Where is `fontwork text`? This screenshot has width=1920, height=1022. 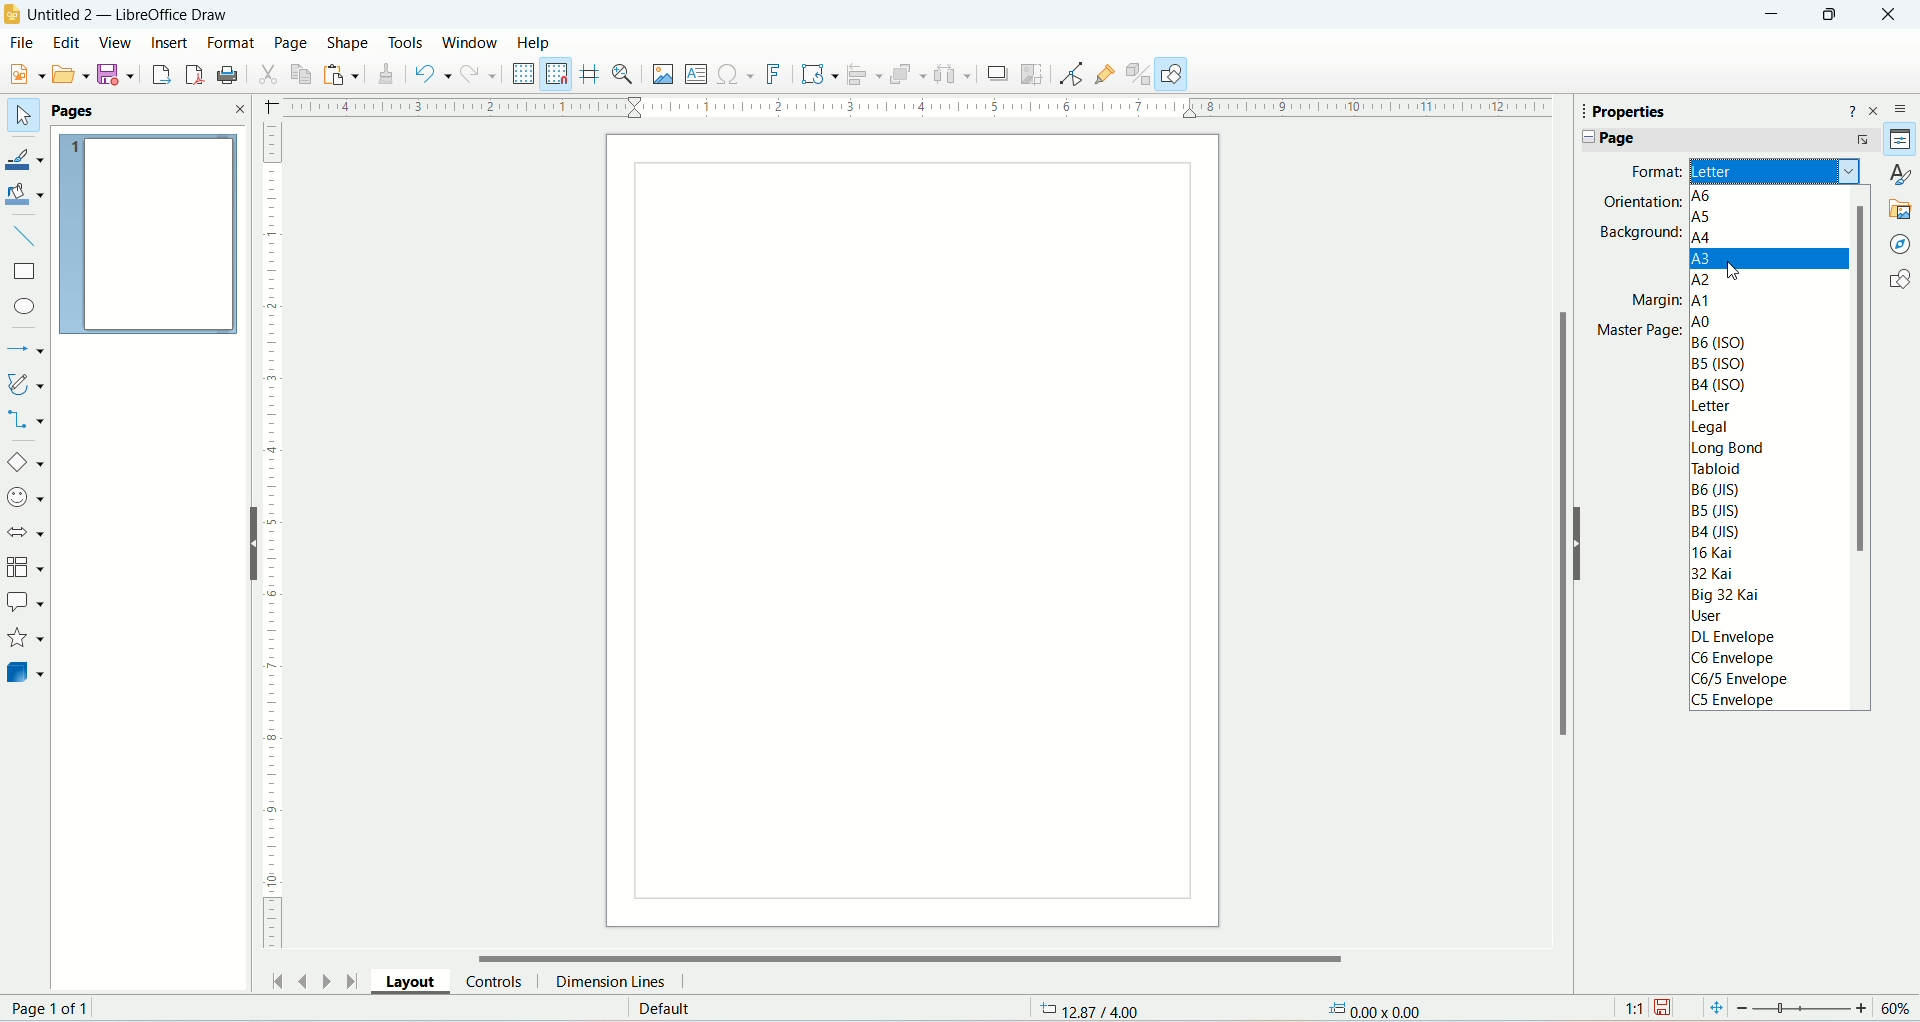
fontwork text is located at coordinates (775, 75).